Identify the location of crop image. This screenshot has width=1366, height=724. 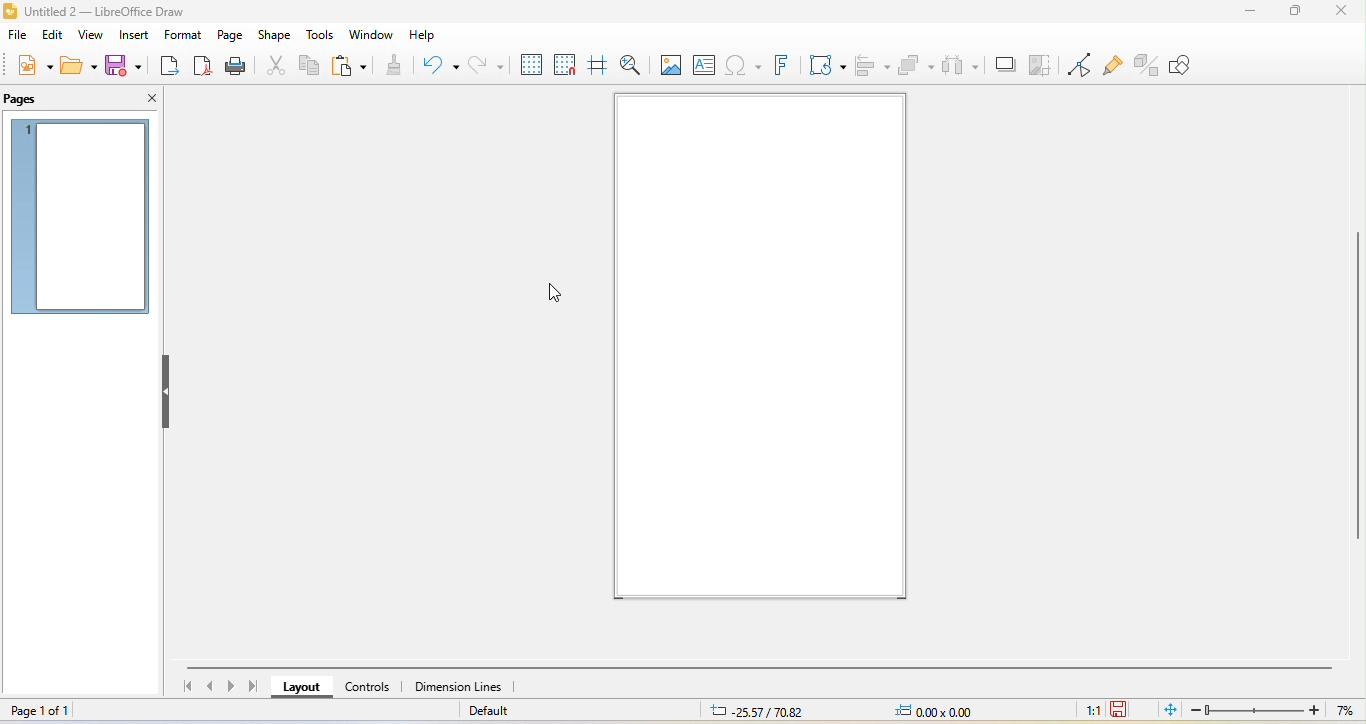
(1045, 66).